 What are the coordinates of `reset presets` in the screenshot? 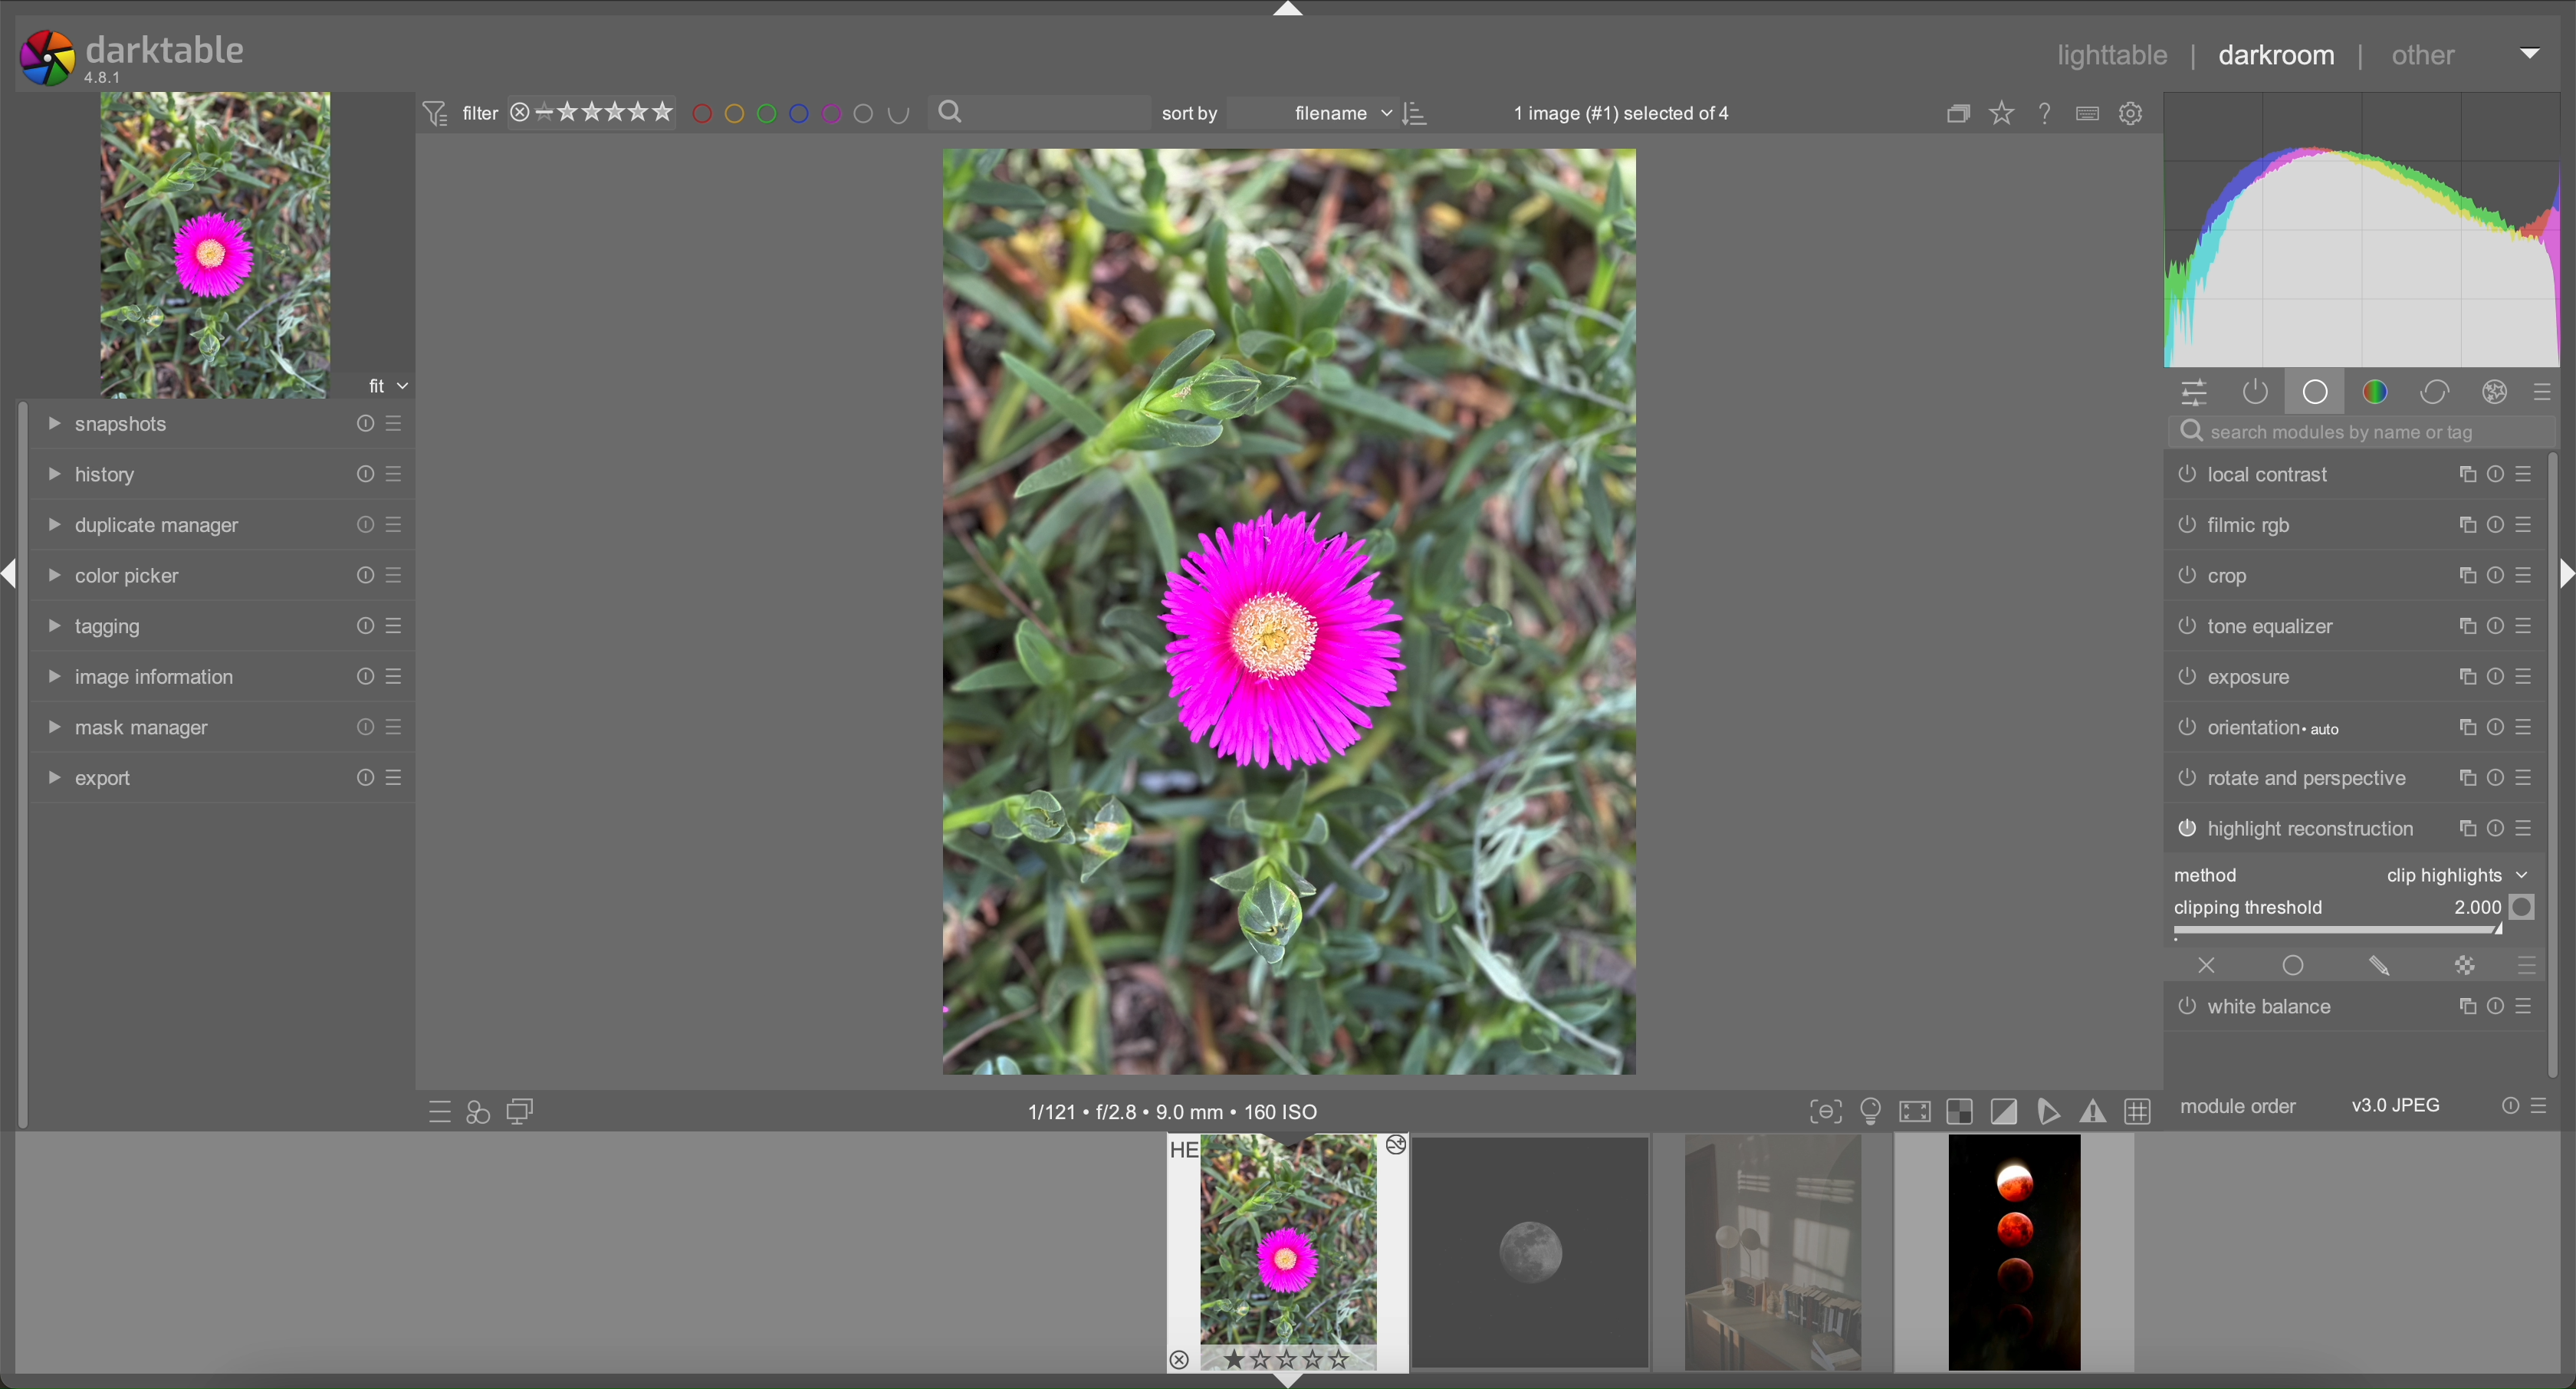 It's located at (2494, 729).